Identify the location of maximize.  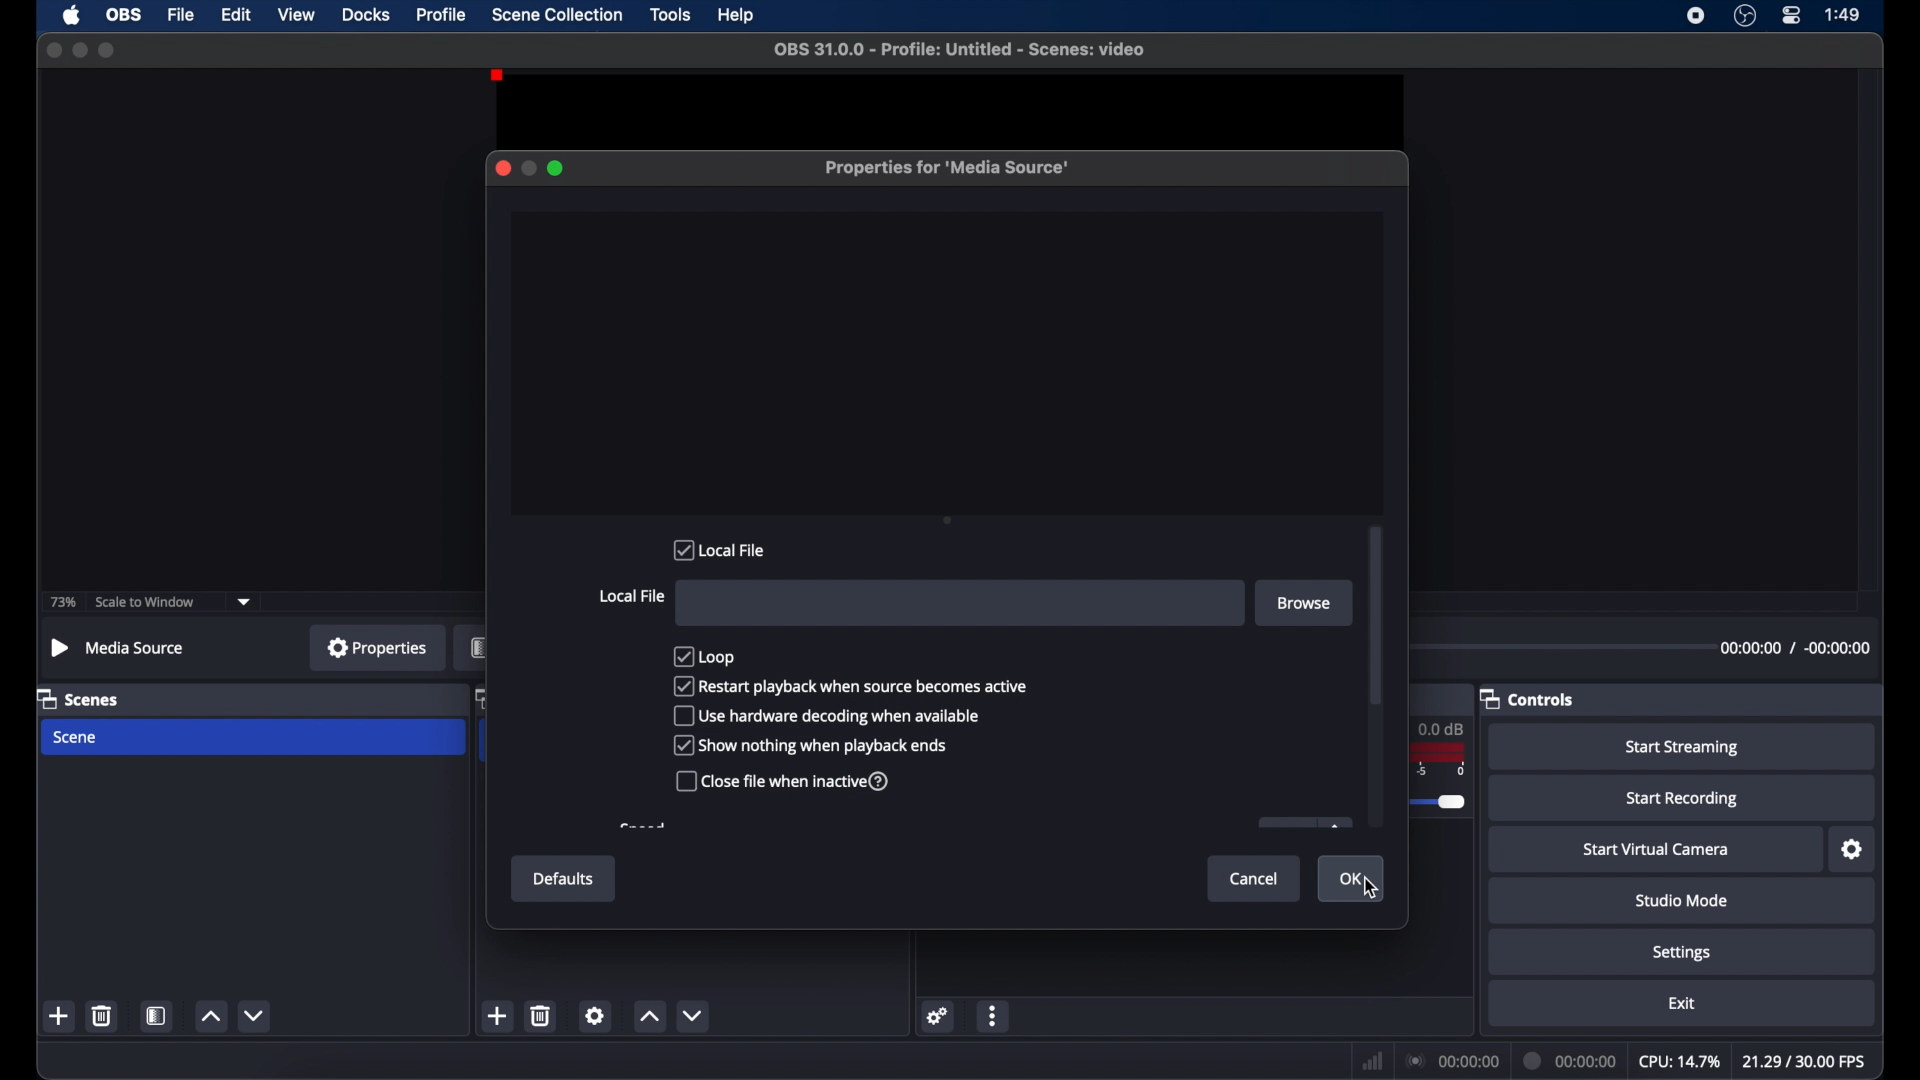
(558, 168).